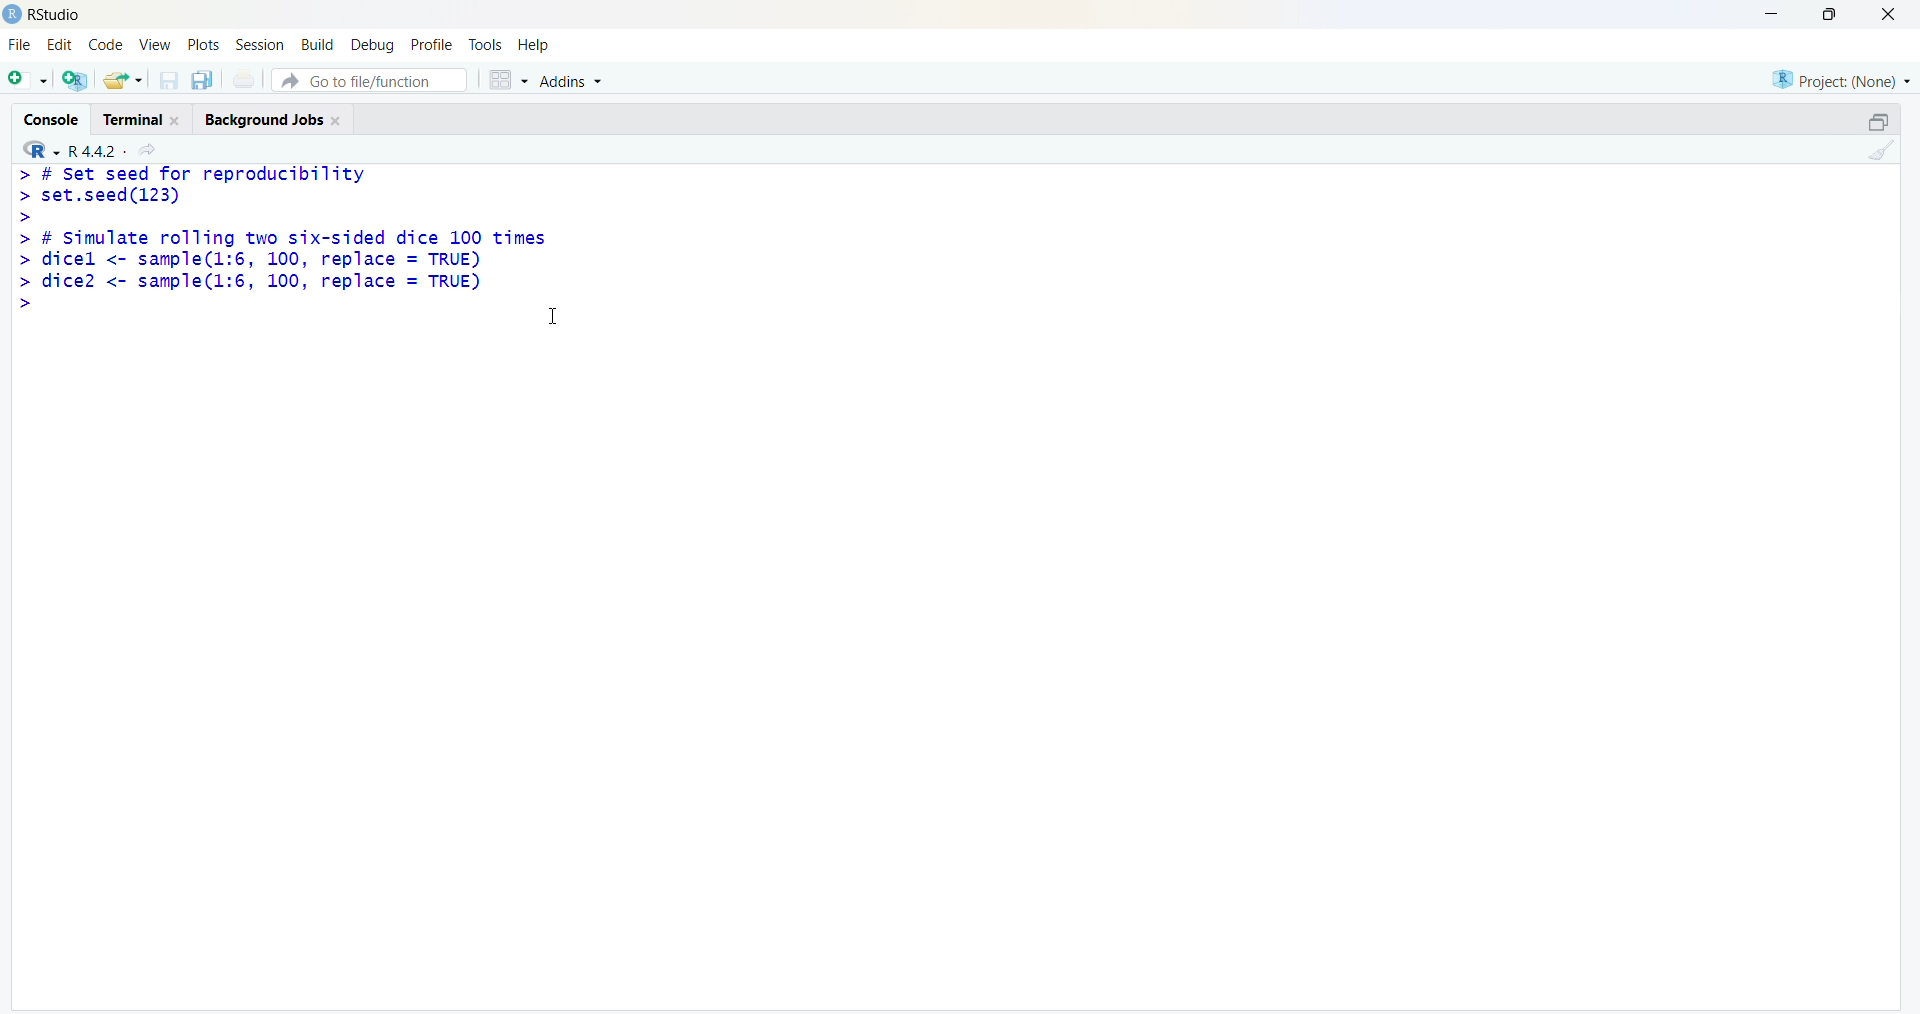 The height and width of the screenshot is (1014, 1920). I want to click on debug, so click(371, 46).